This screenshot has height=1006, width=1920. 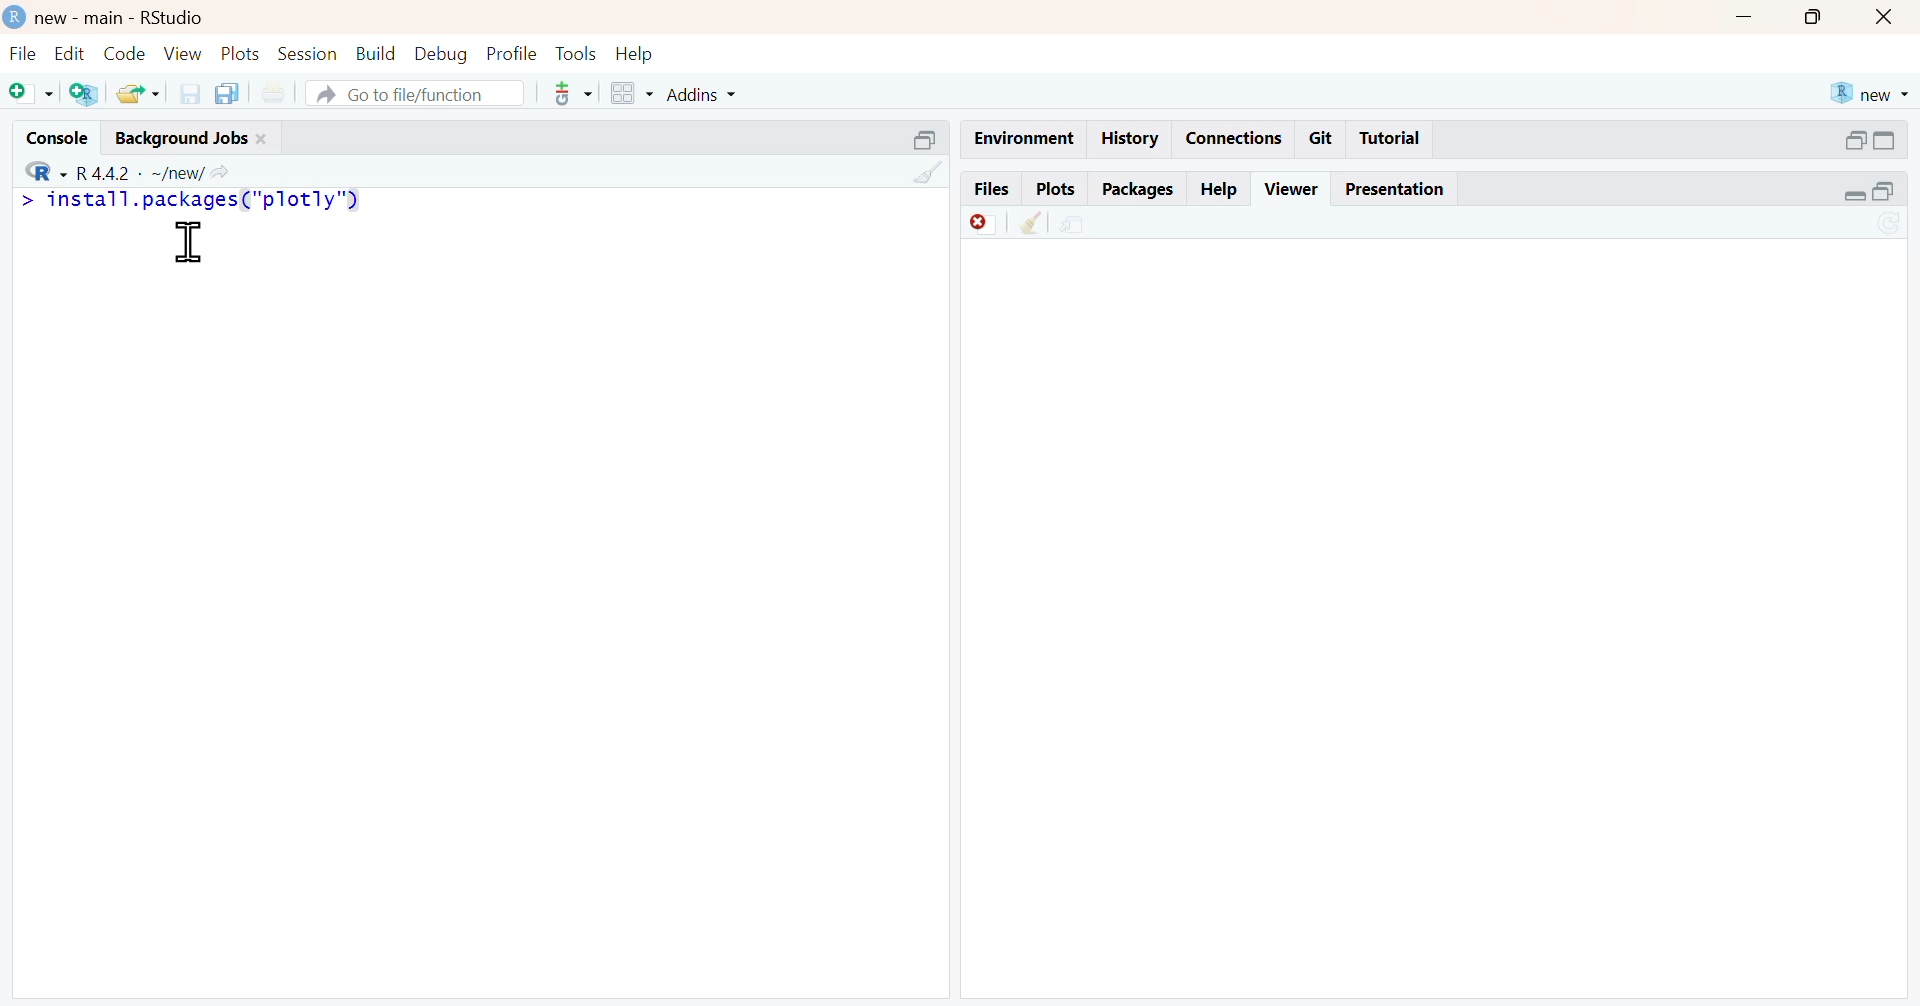 I want to click on print the current file, so click(x=282, y=93).